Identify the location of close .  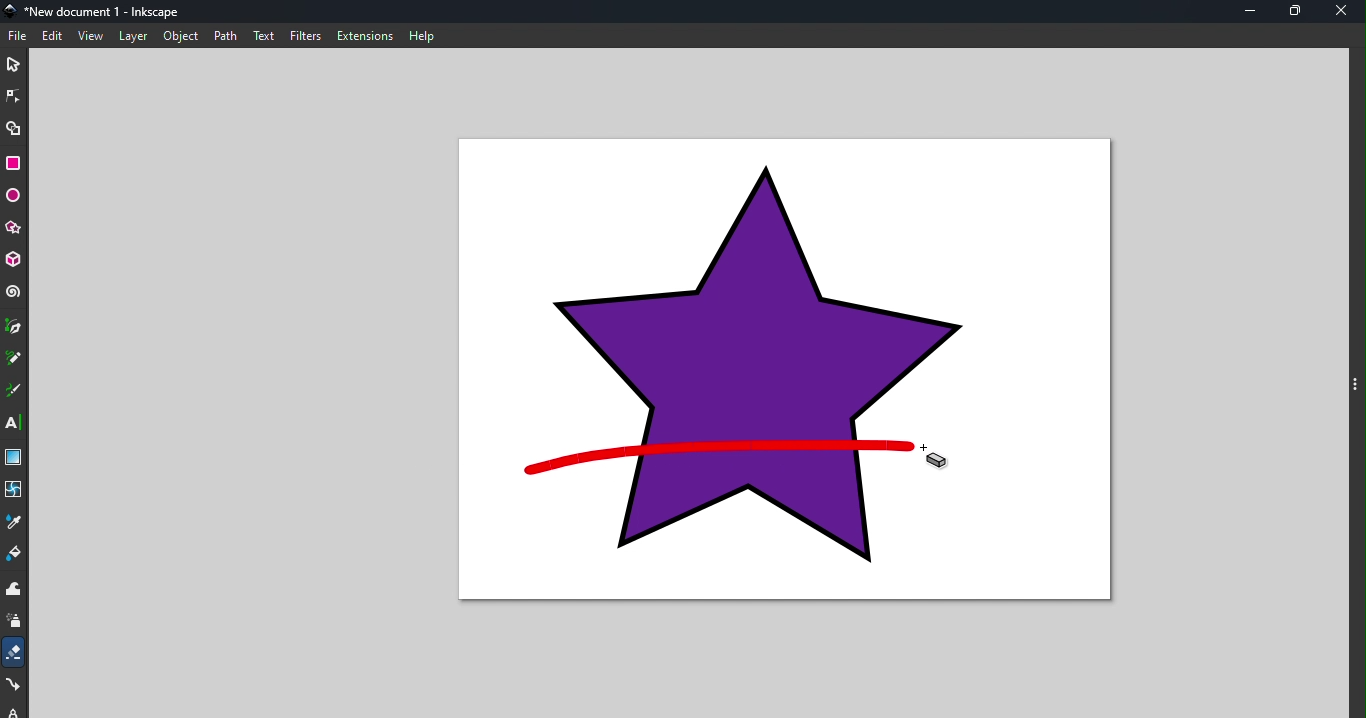
(1346, 12).